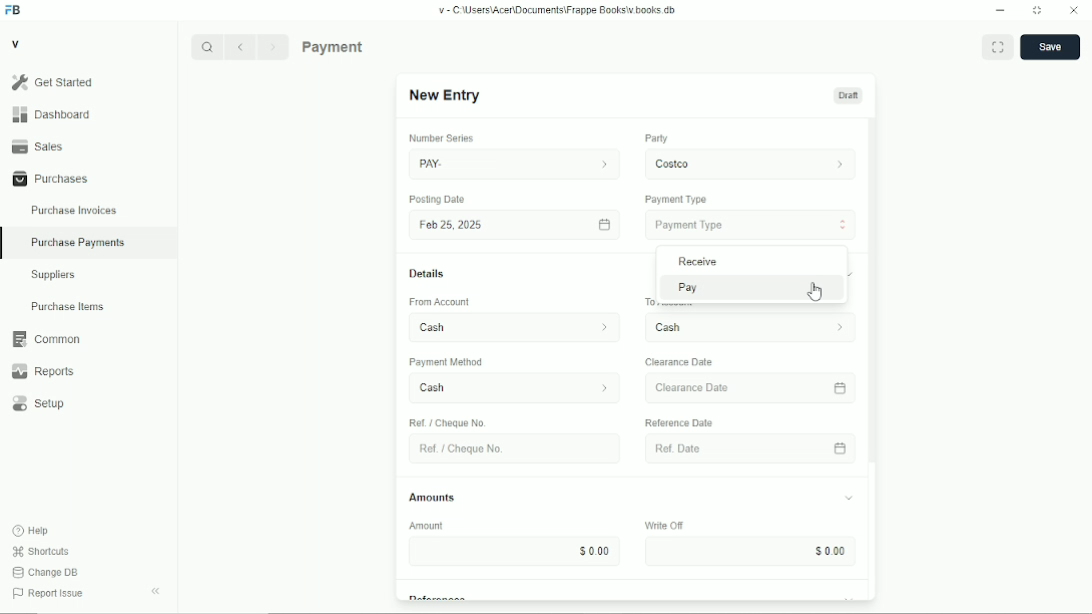  What do you see at coordinates (1000, 10) in the screenshot?
I see `Minimize` at bounding box center [1000, 10].